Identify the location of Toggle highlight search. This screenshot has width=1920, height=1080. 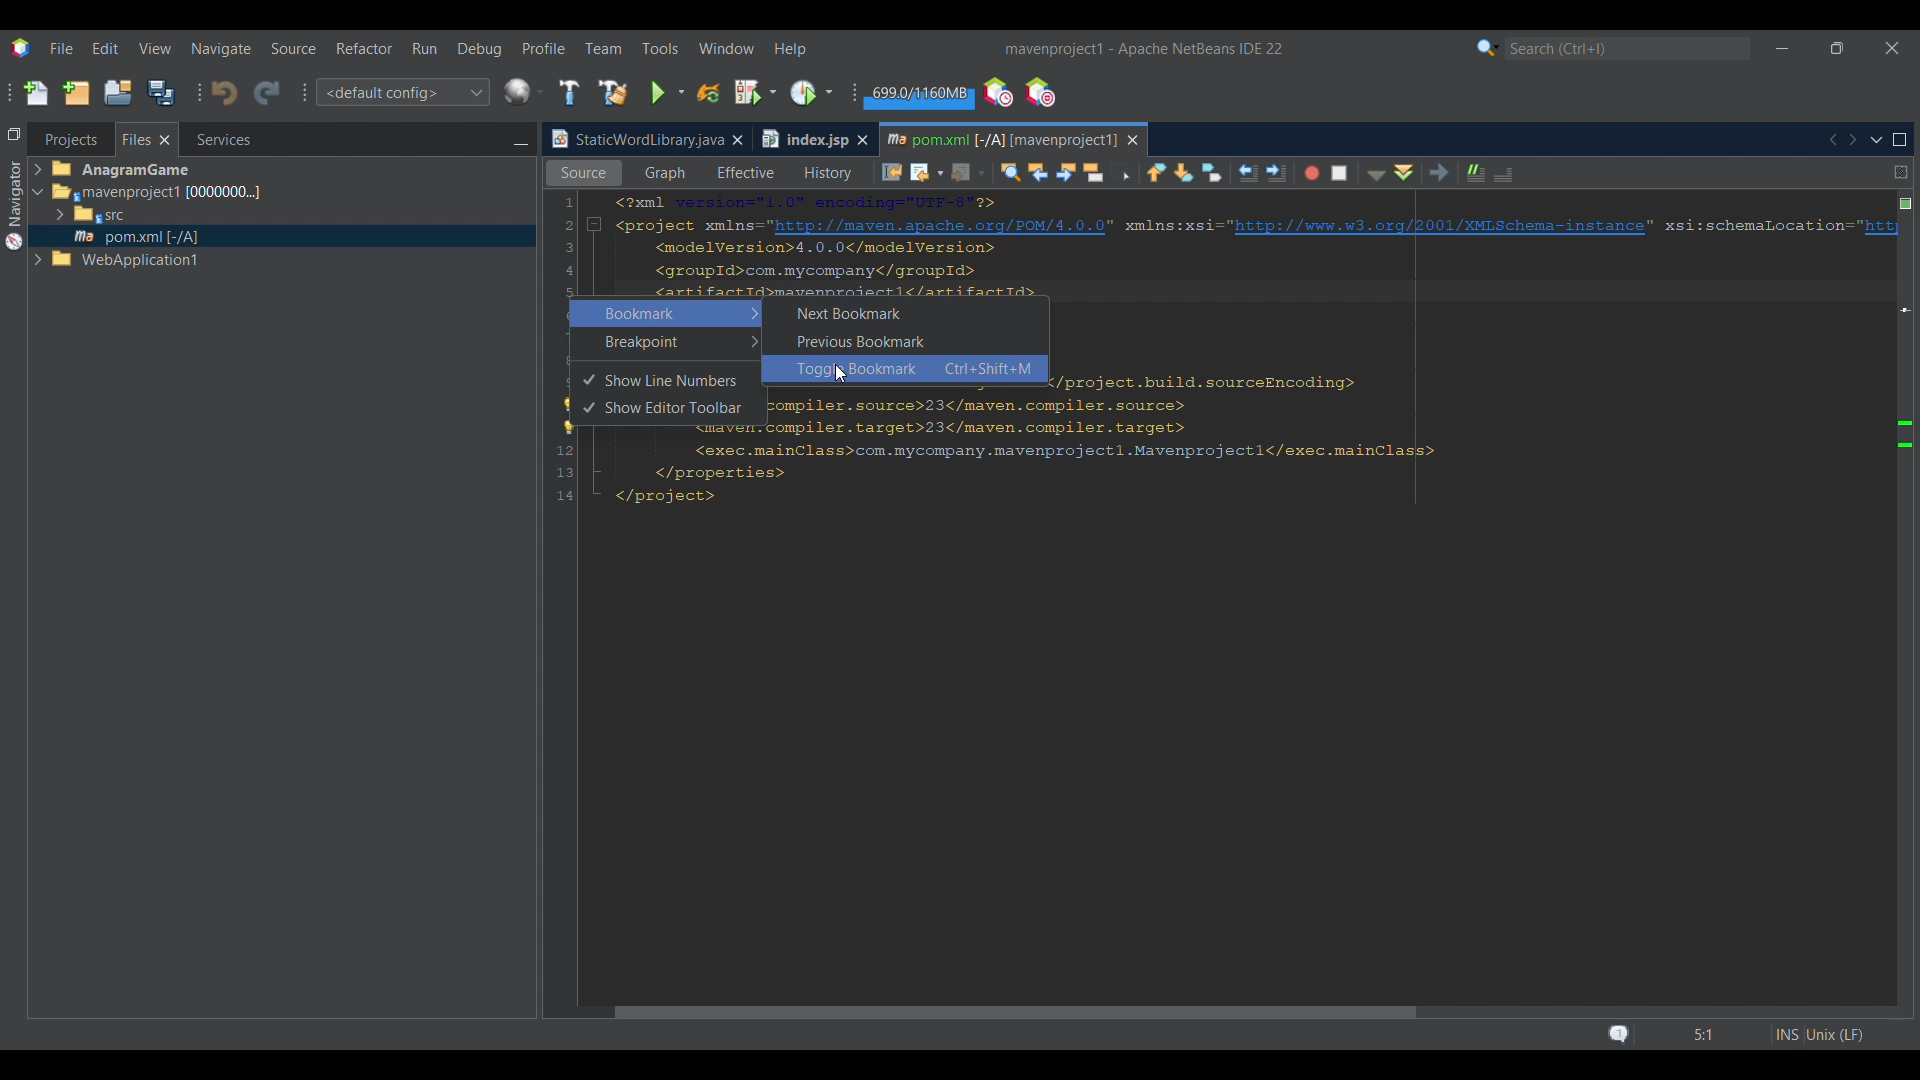
(1096, 171).